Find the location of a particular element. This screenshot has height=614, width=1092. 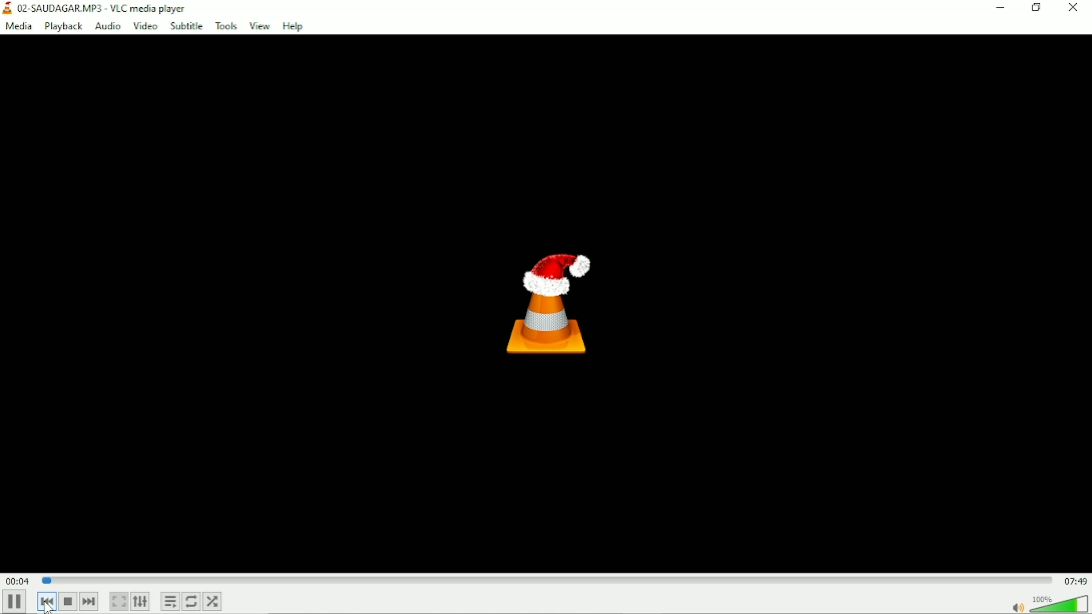

Total duration is located at coordinates (1075, 580).